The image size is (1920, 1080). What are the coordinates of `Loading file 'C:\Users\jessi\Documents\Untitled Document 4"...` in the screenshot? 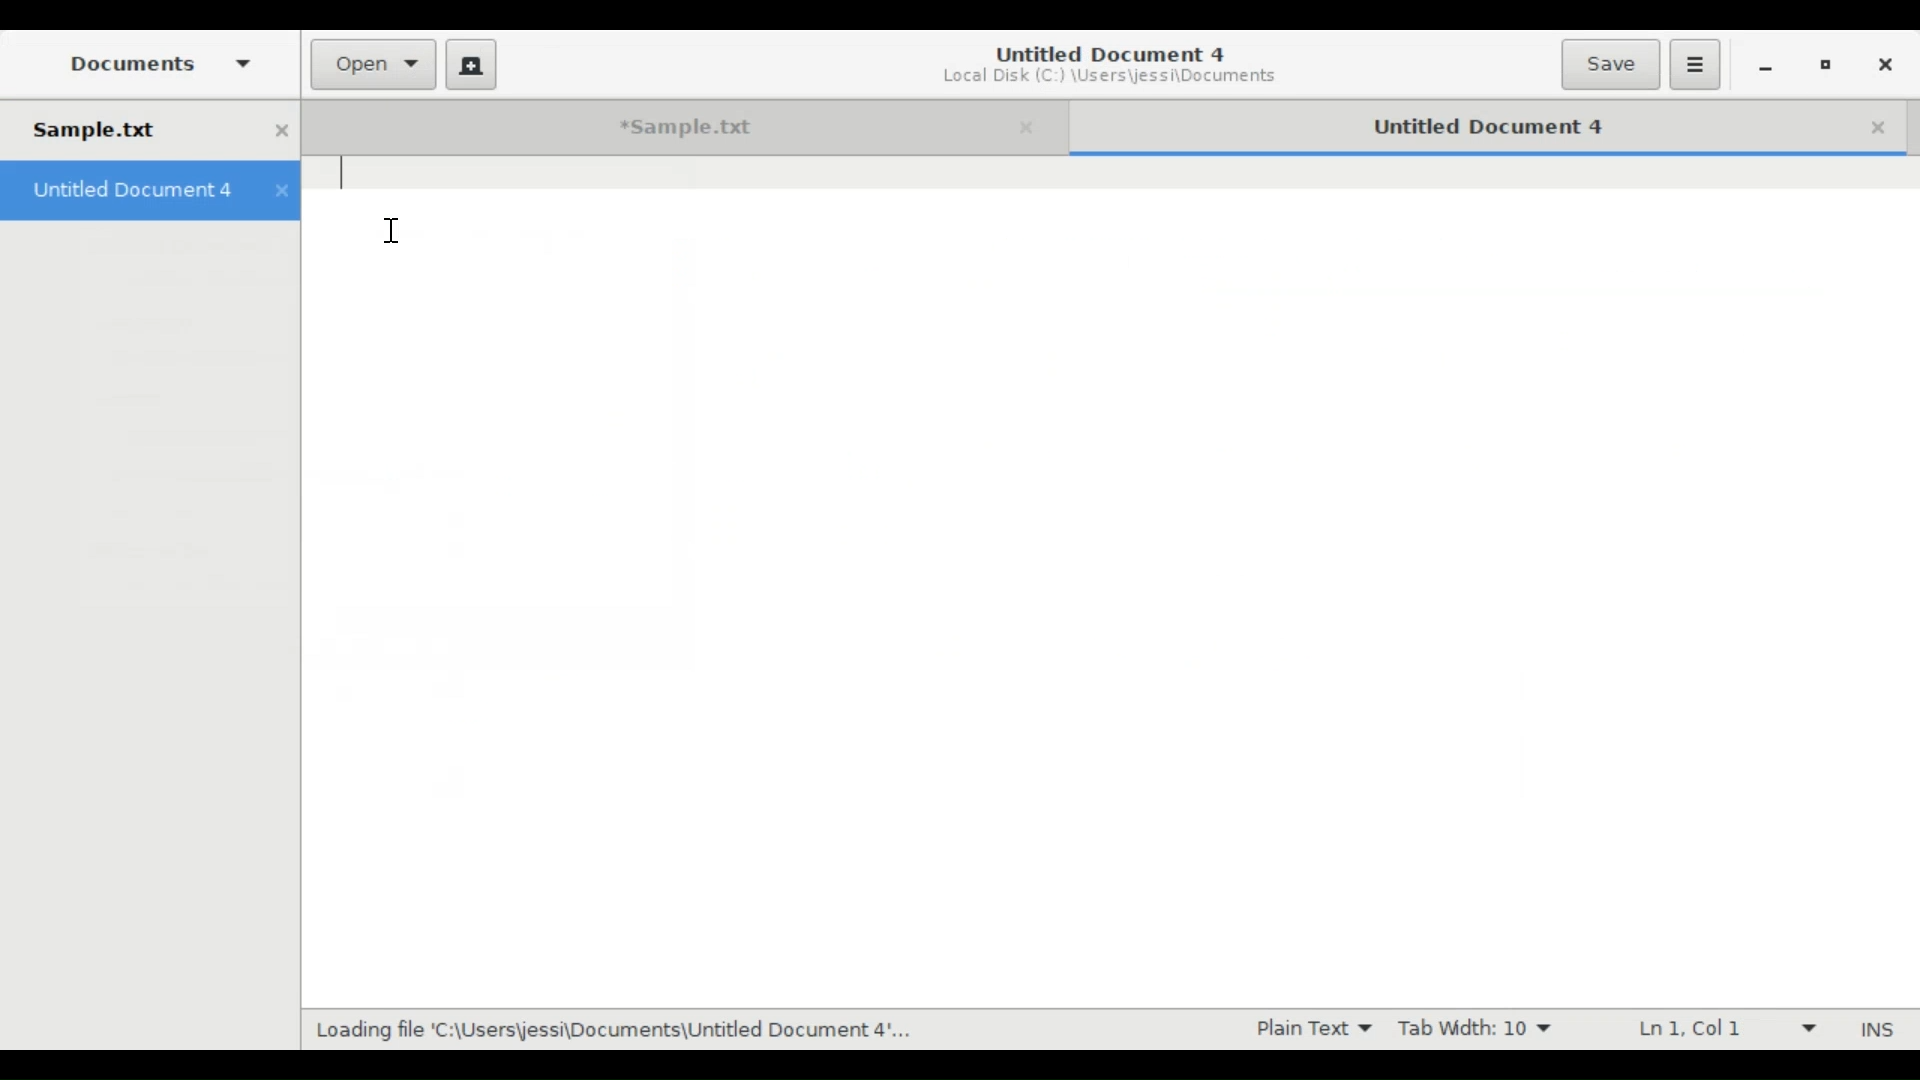 It's located at (611, 1031).